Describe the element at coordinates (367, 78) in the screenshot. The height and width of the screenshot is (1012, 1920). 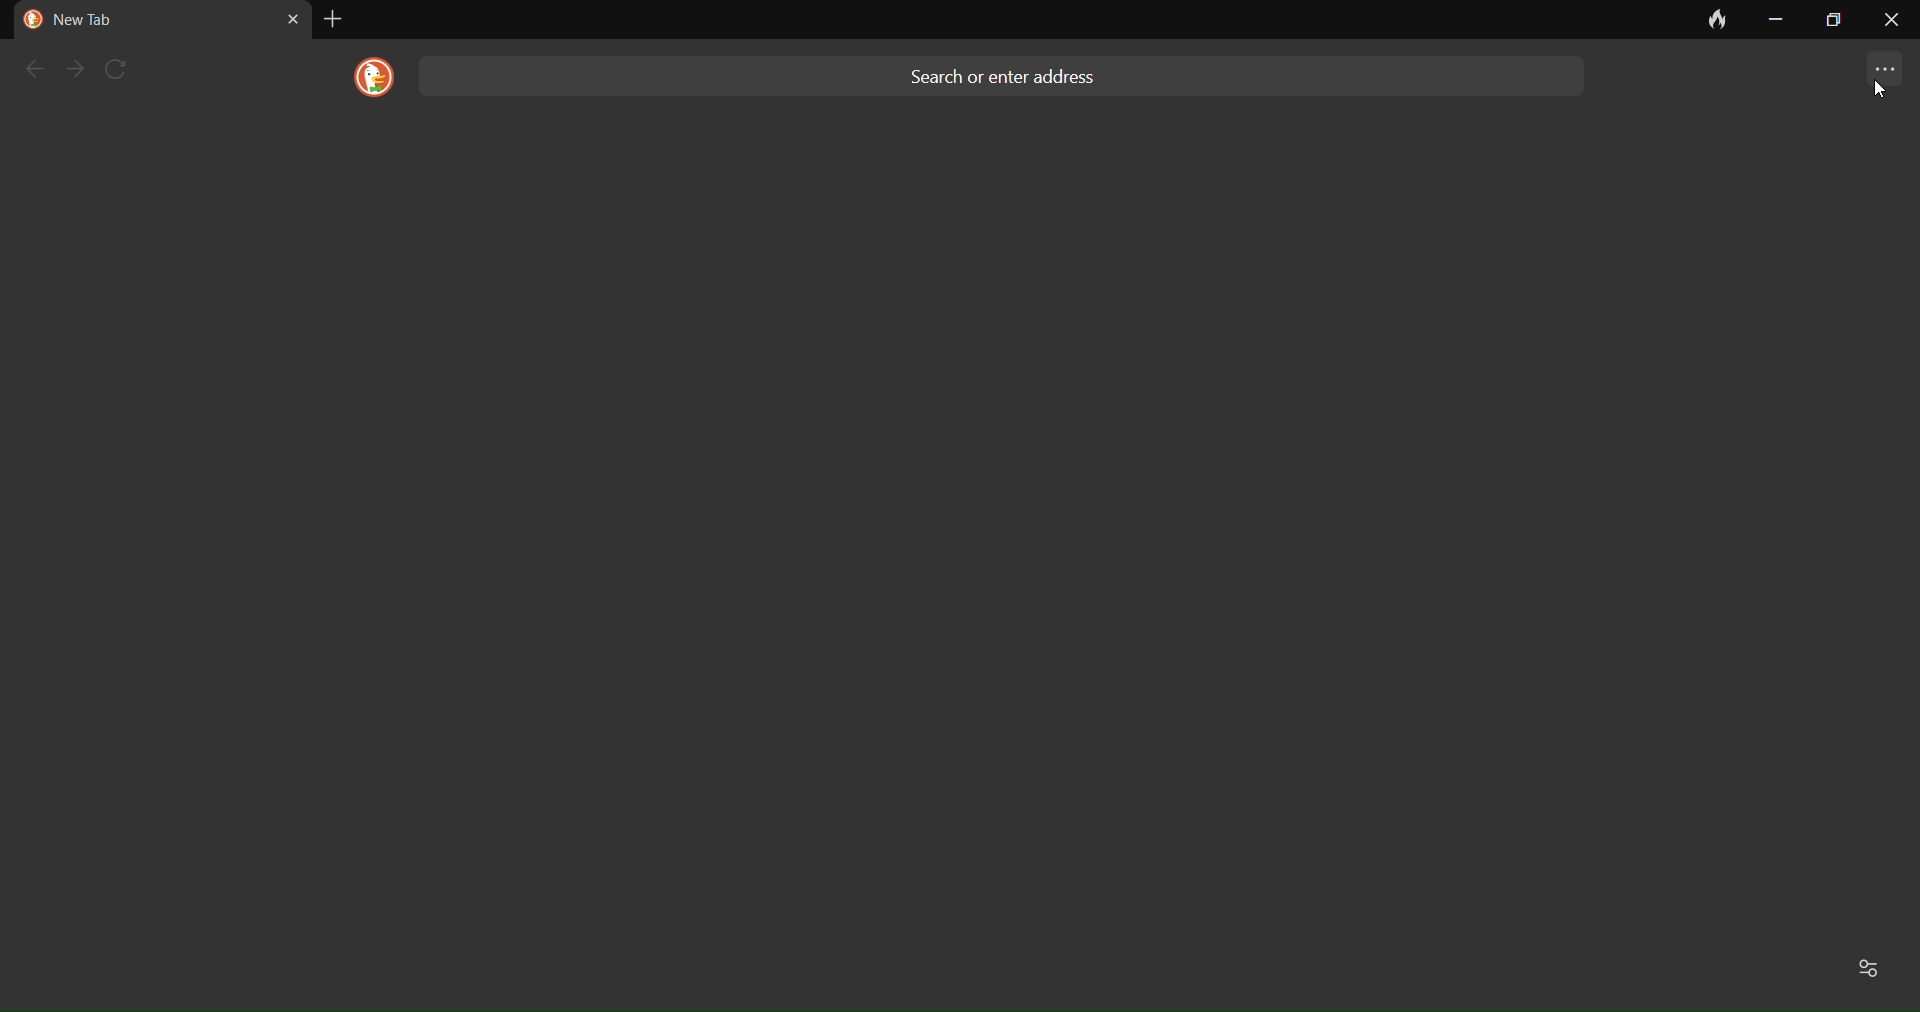
I see `logo` at that location.